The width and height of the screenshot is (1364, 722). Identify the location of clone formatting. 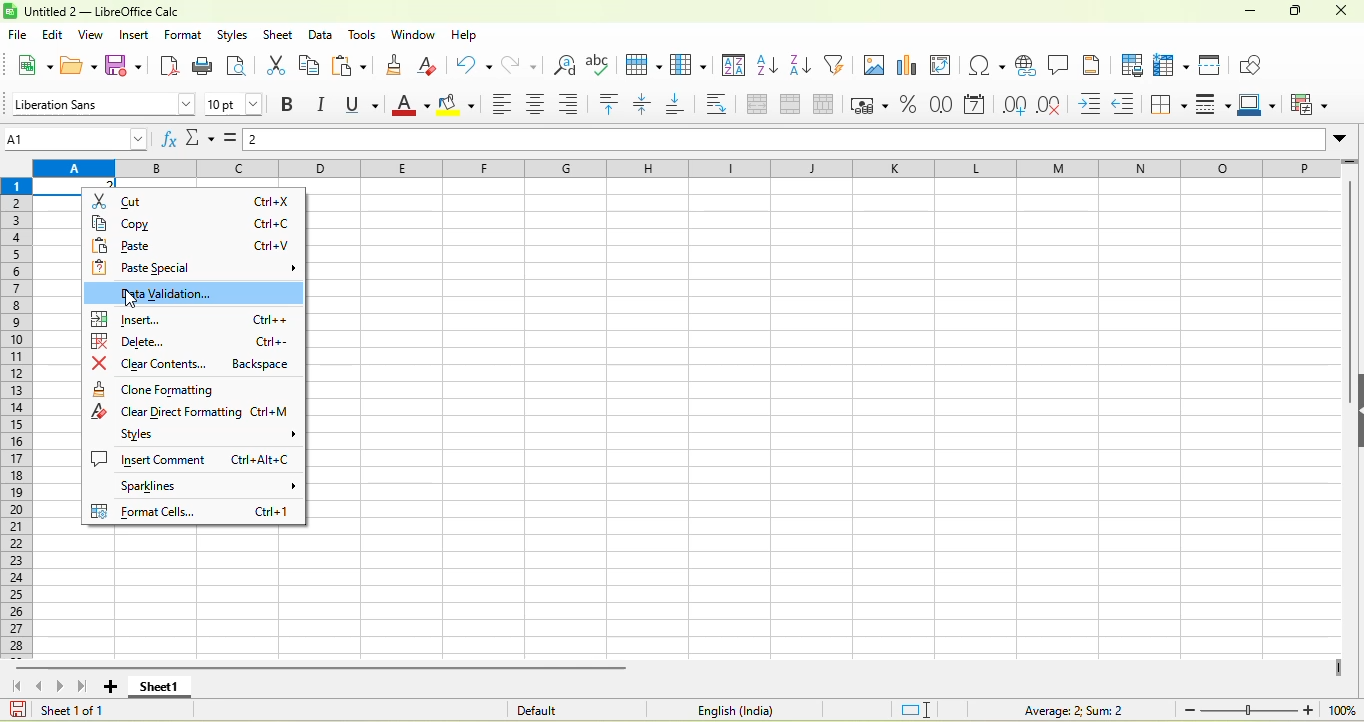
(400, 64).